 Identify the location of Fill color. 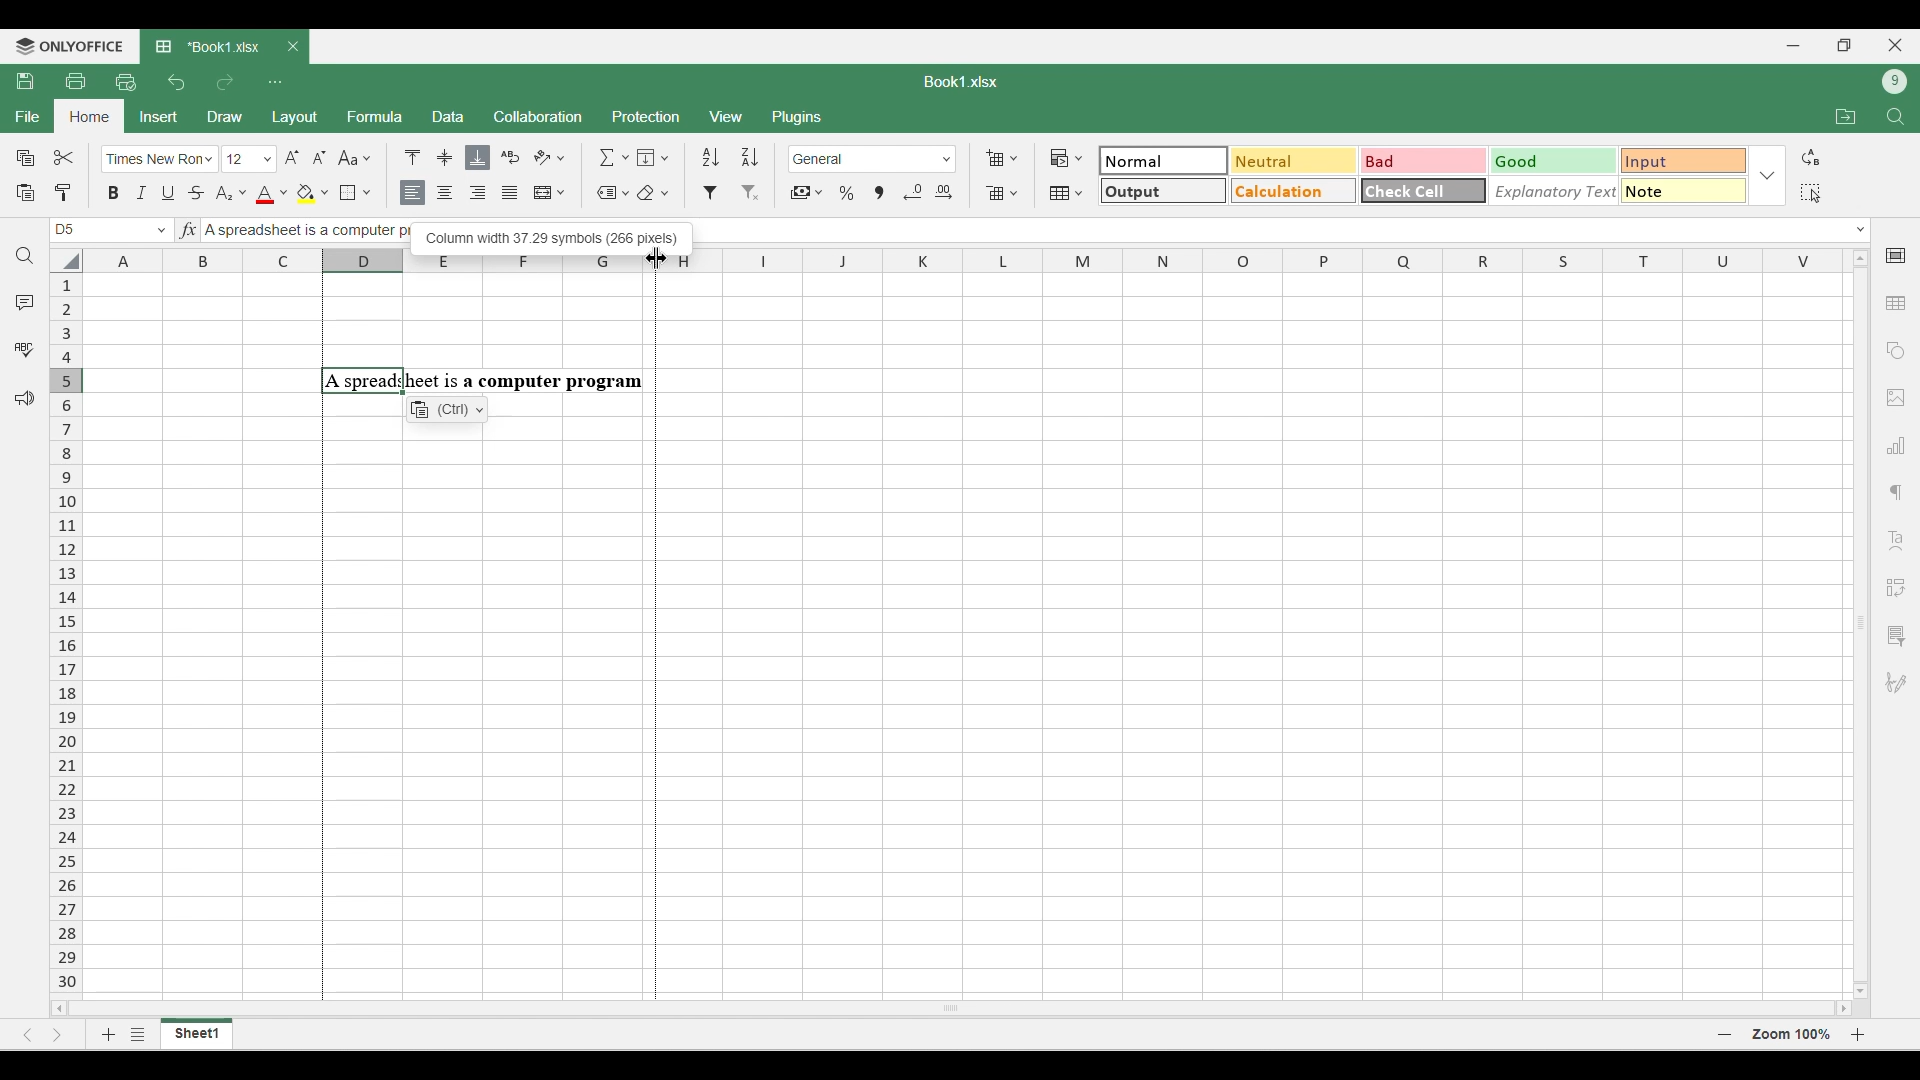
(313, 194).